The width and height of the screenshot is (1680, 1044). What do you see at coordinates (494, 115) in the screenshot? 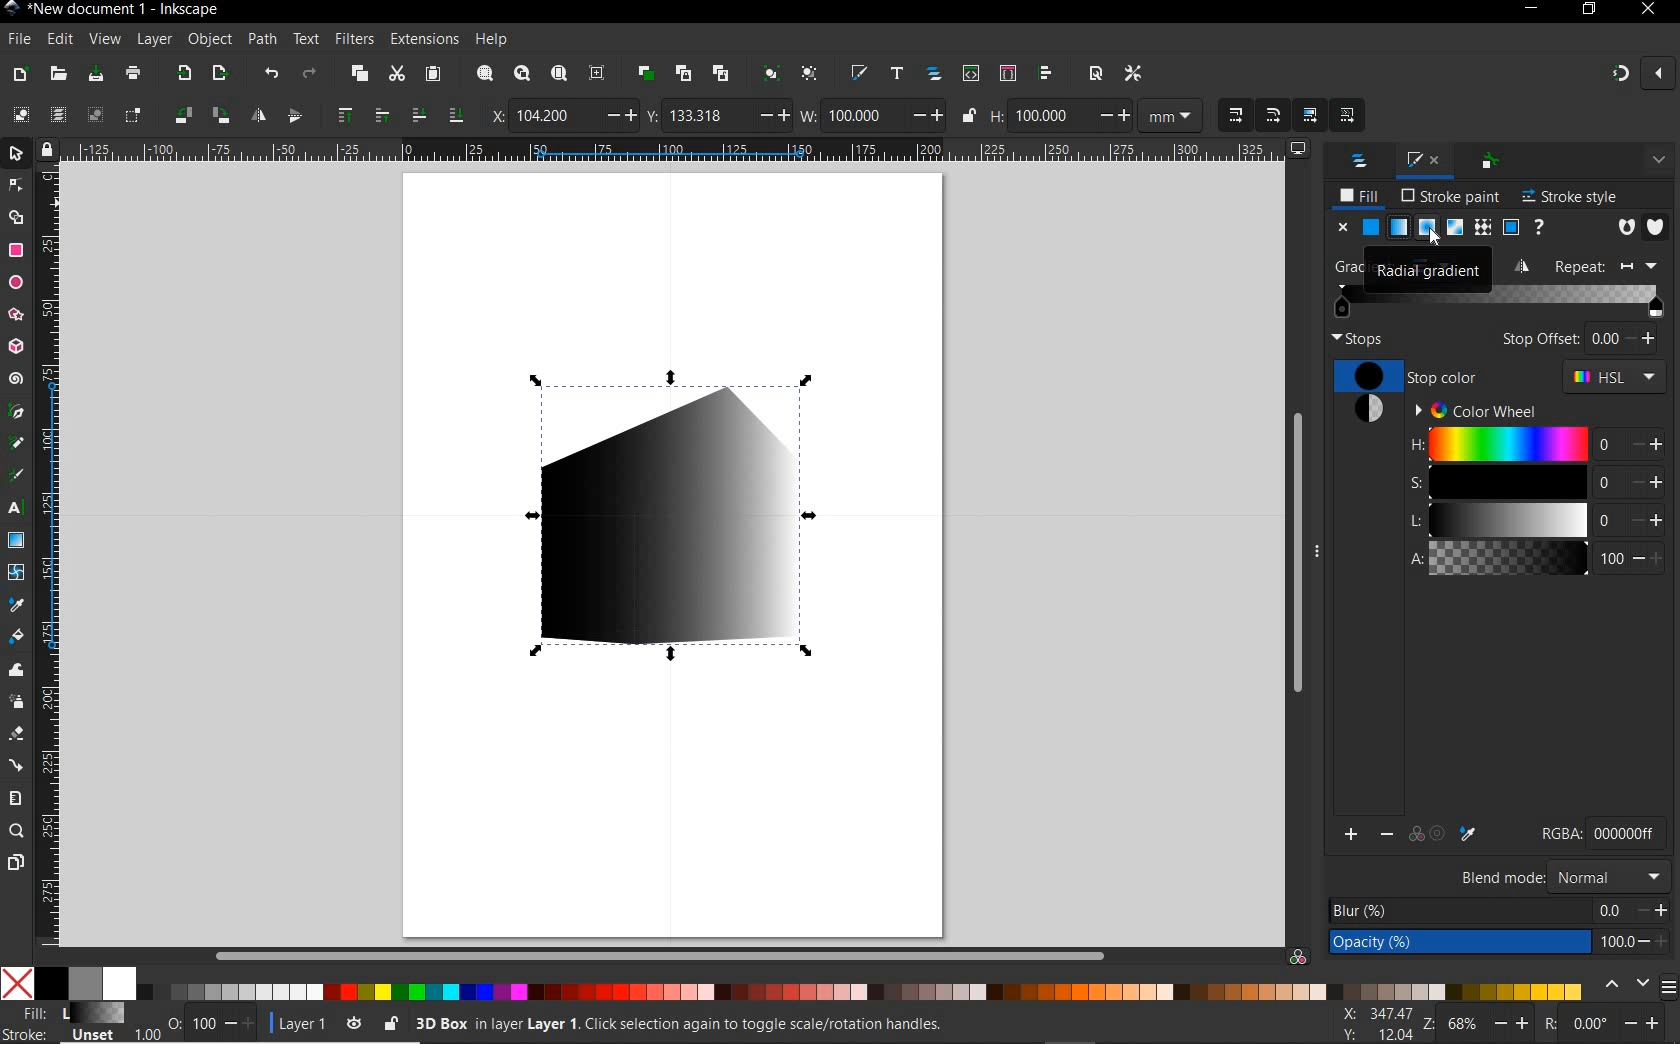
I see `HORIZONTAL COORDINATE SELECTION` at bounding box center [494, 115].